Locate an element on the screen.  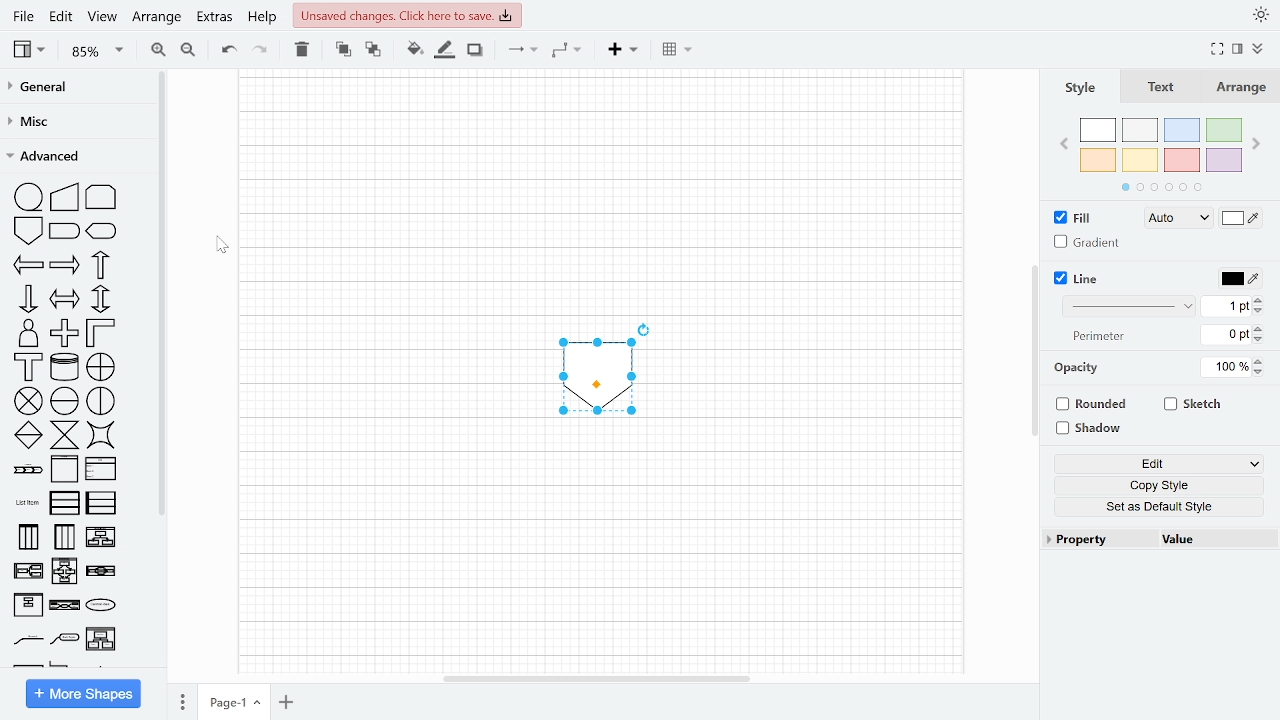
yellow is located at coordinates (1141, 159).